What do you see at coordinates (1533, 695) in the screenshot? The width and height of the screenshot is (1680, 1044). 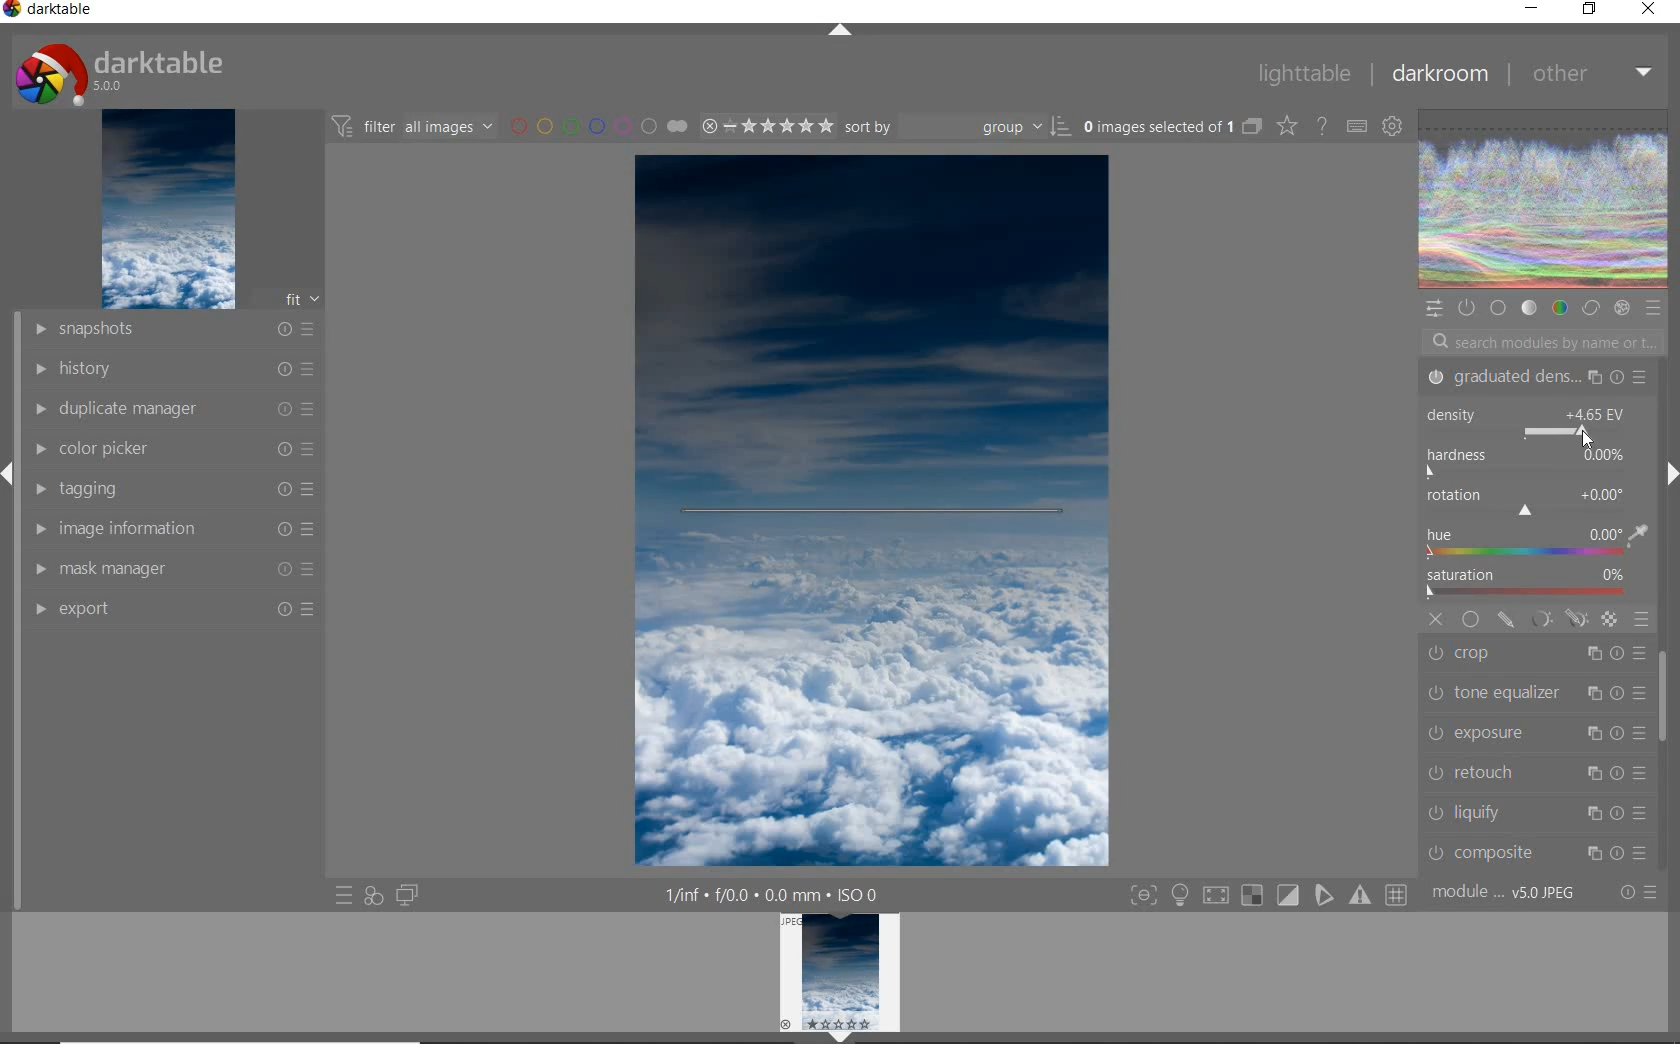 I see `tone equalizer` at bounding box center [1533, 695].